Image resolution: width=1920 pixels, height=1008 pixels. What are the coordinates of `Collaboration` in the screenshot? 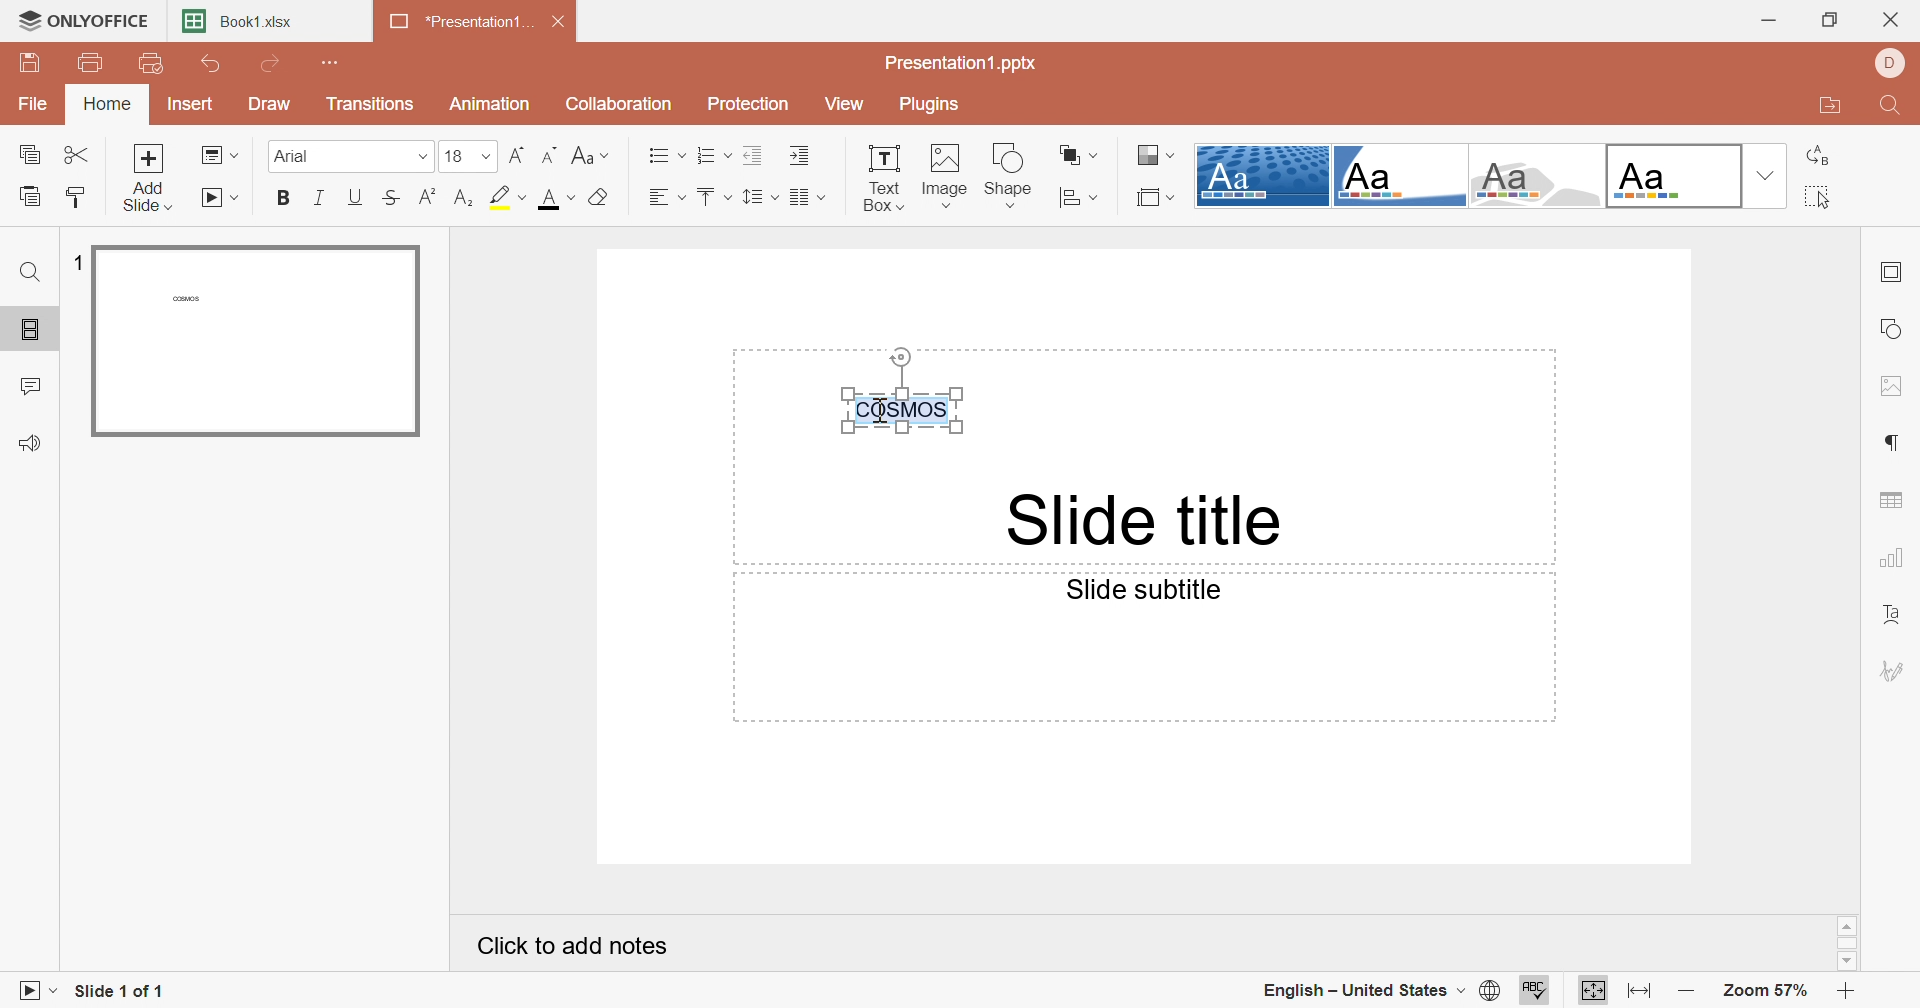 It's located at (613, 102).